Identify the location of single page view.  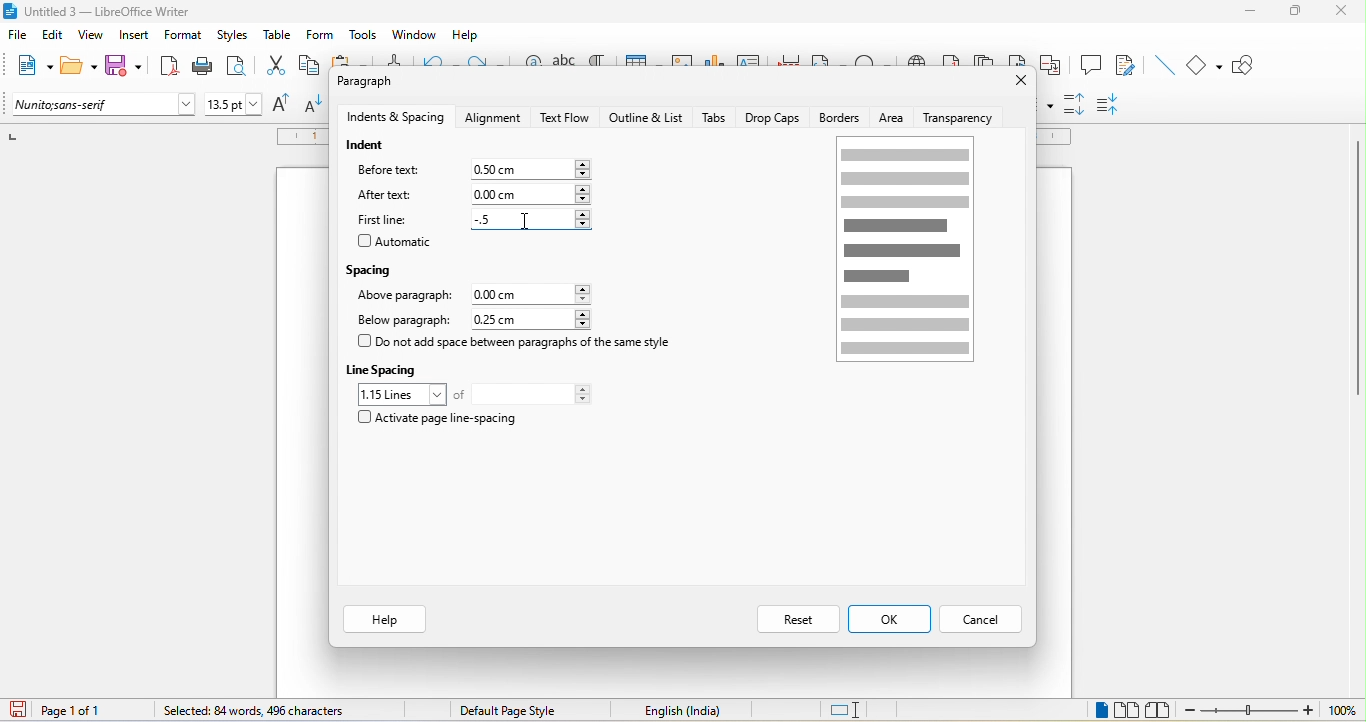
(1092, 711).